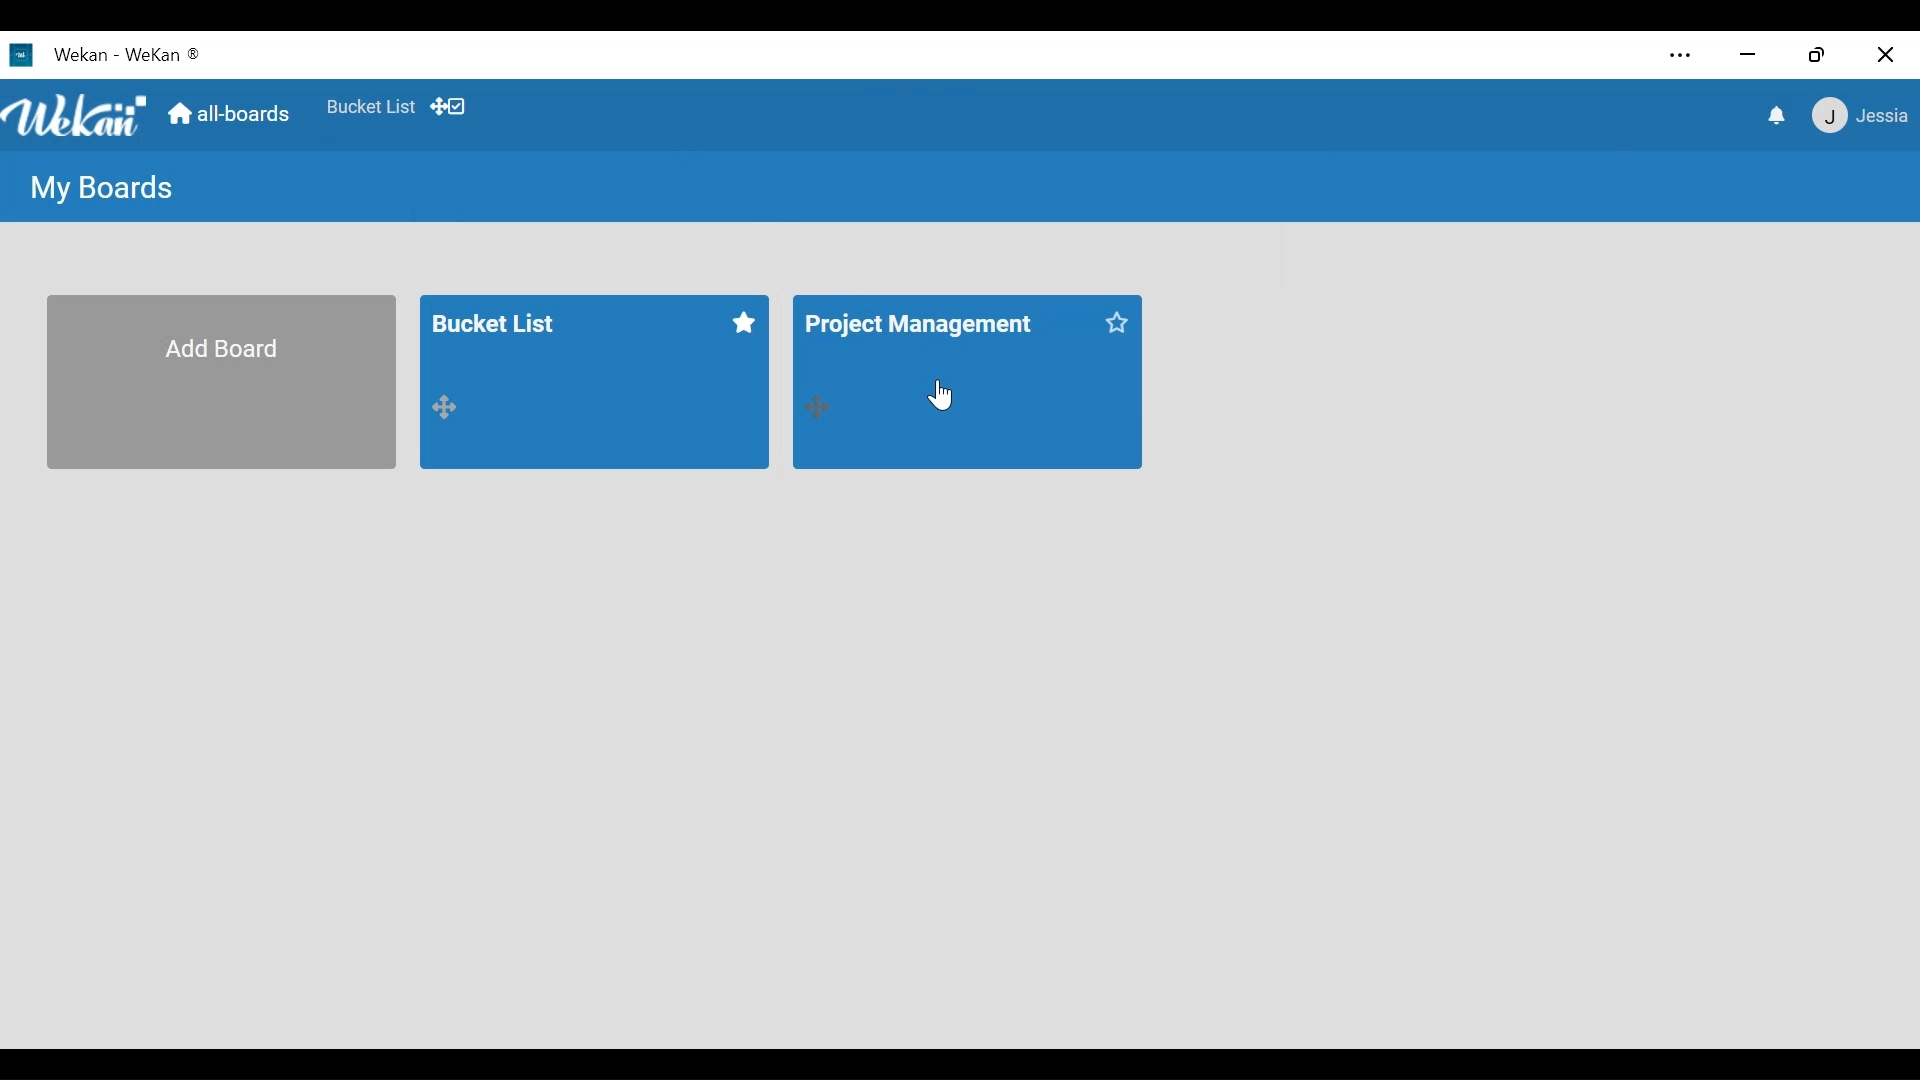 The height and width of the screenshot is (1080, 1920). What do you see at coordinates (454, 410) in the screenshot?
I see `drag` at bounding box center [454, 410].